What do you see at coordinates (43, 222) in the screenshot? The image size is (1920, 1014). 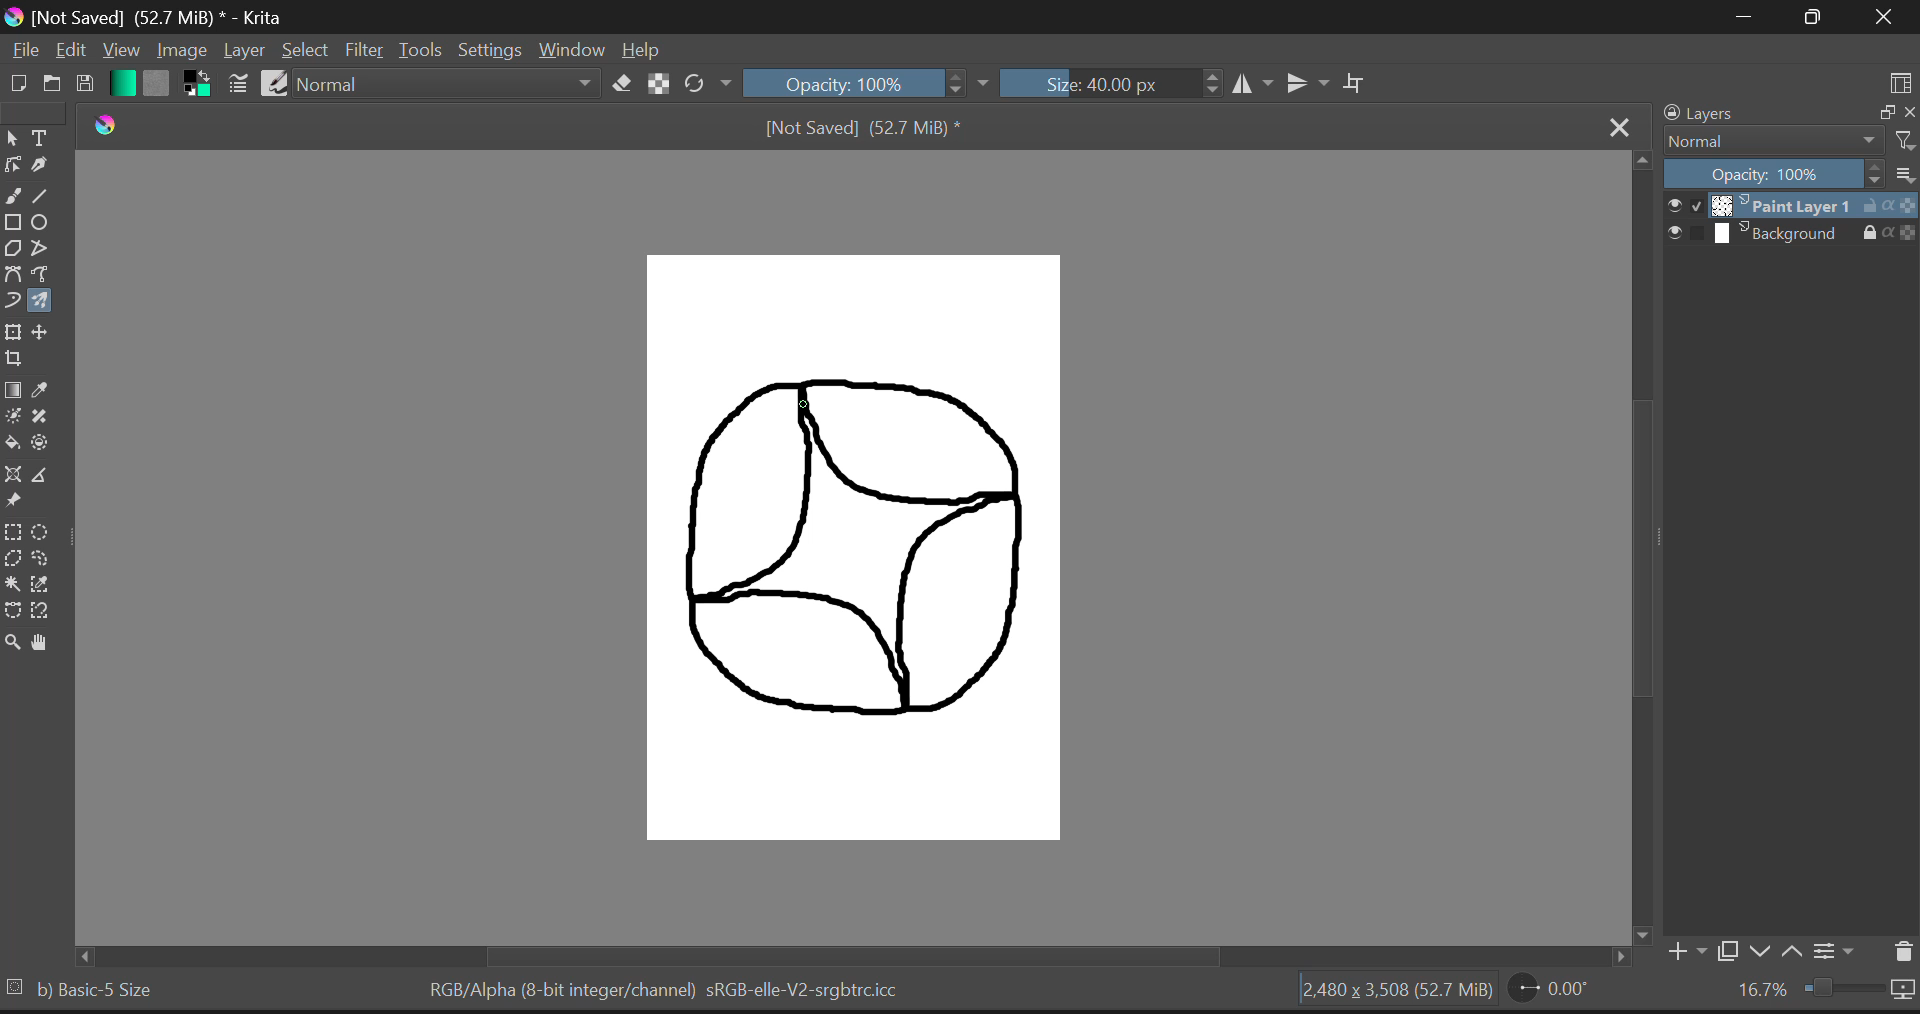 I see `Ellipses` at bounding box center [43, 222].